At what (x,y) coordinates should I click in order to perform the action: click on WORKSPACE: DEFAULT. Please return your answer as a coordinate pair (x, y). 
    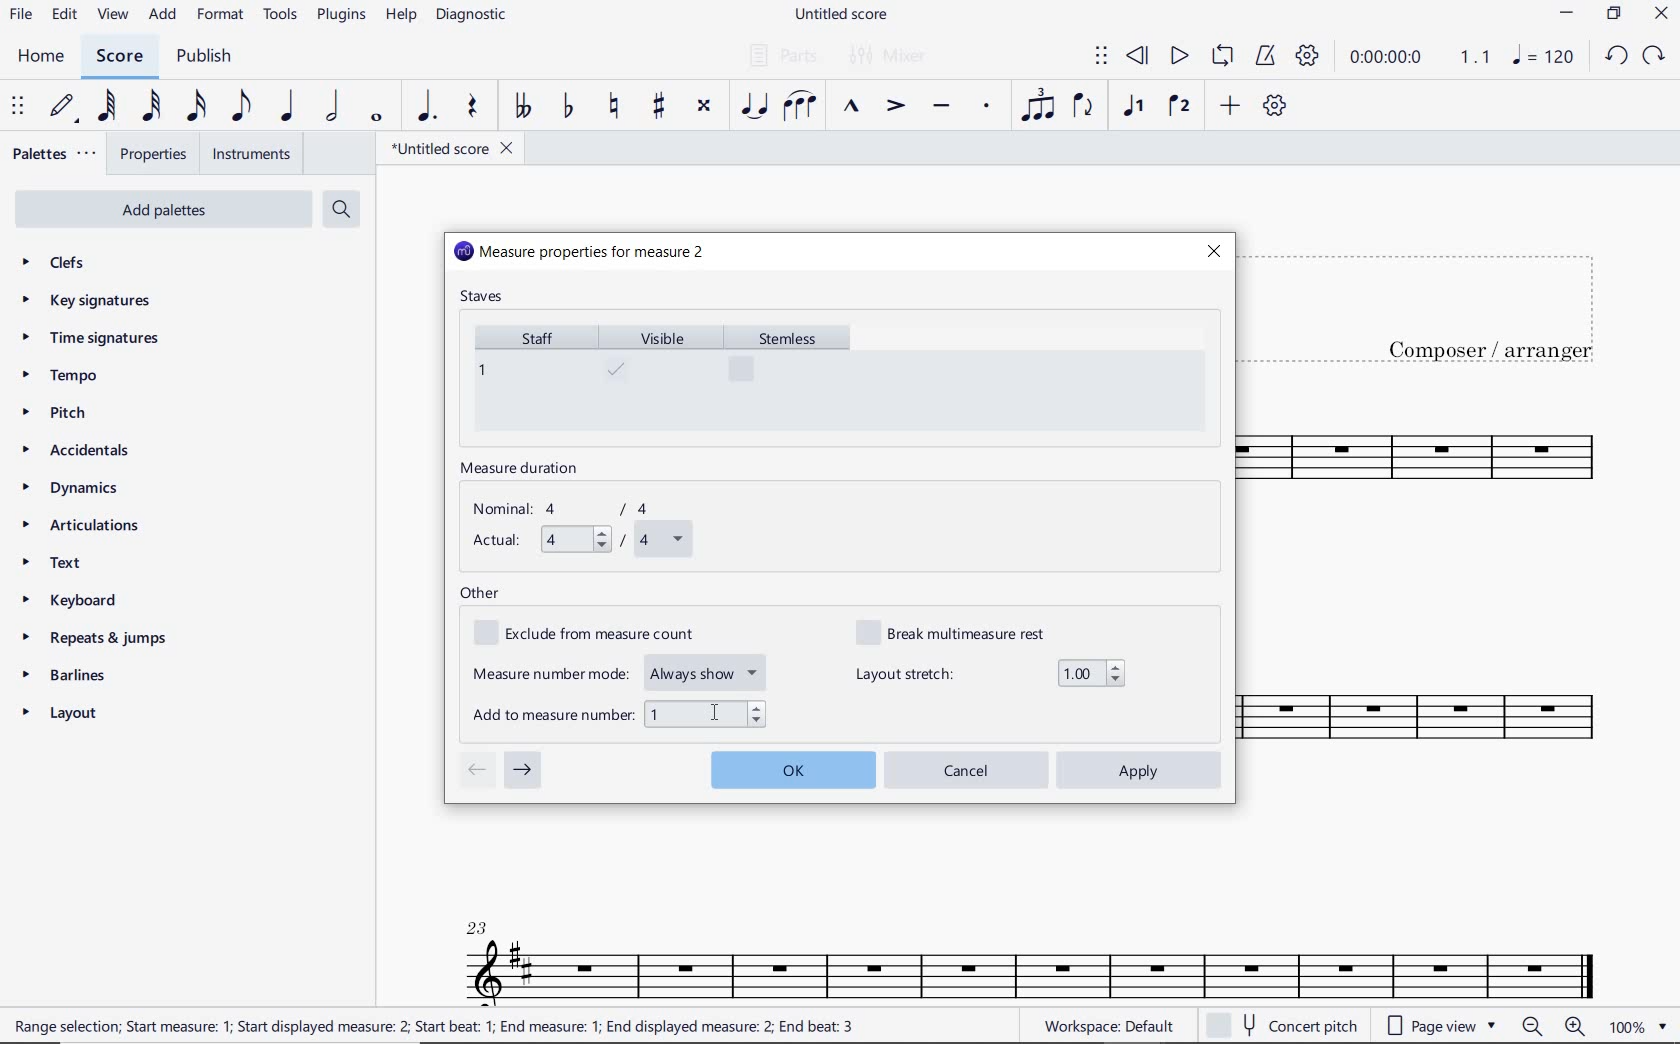
    Looking at the image, I should click on (1105, 1025).